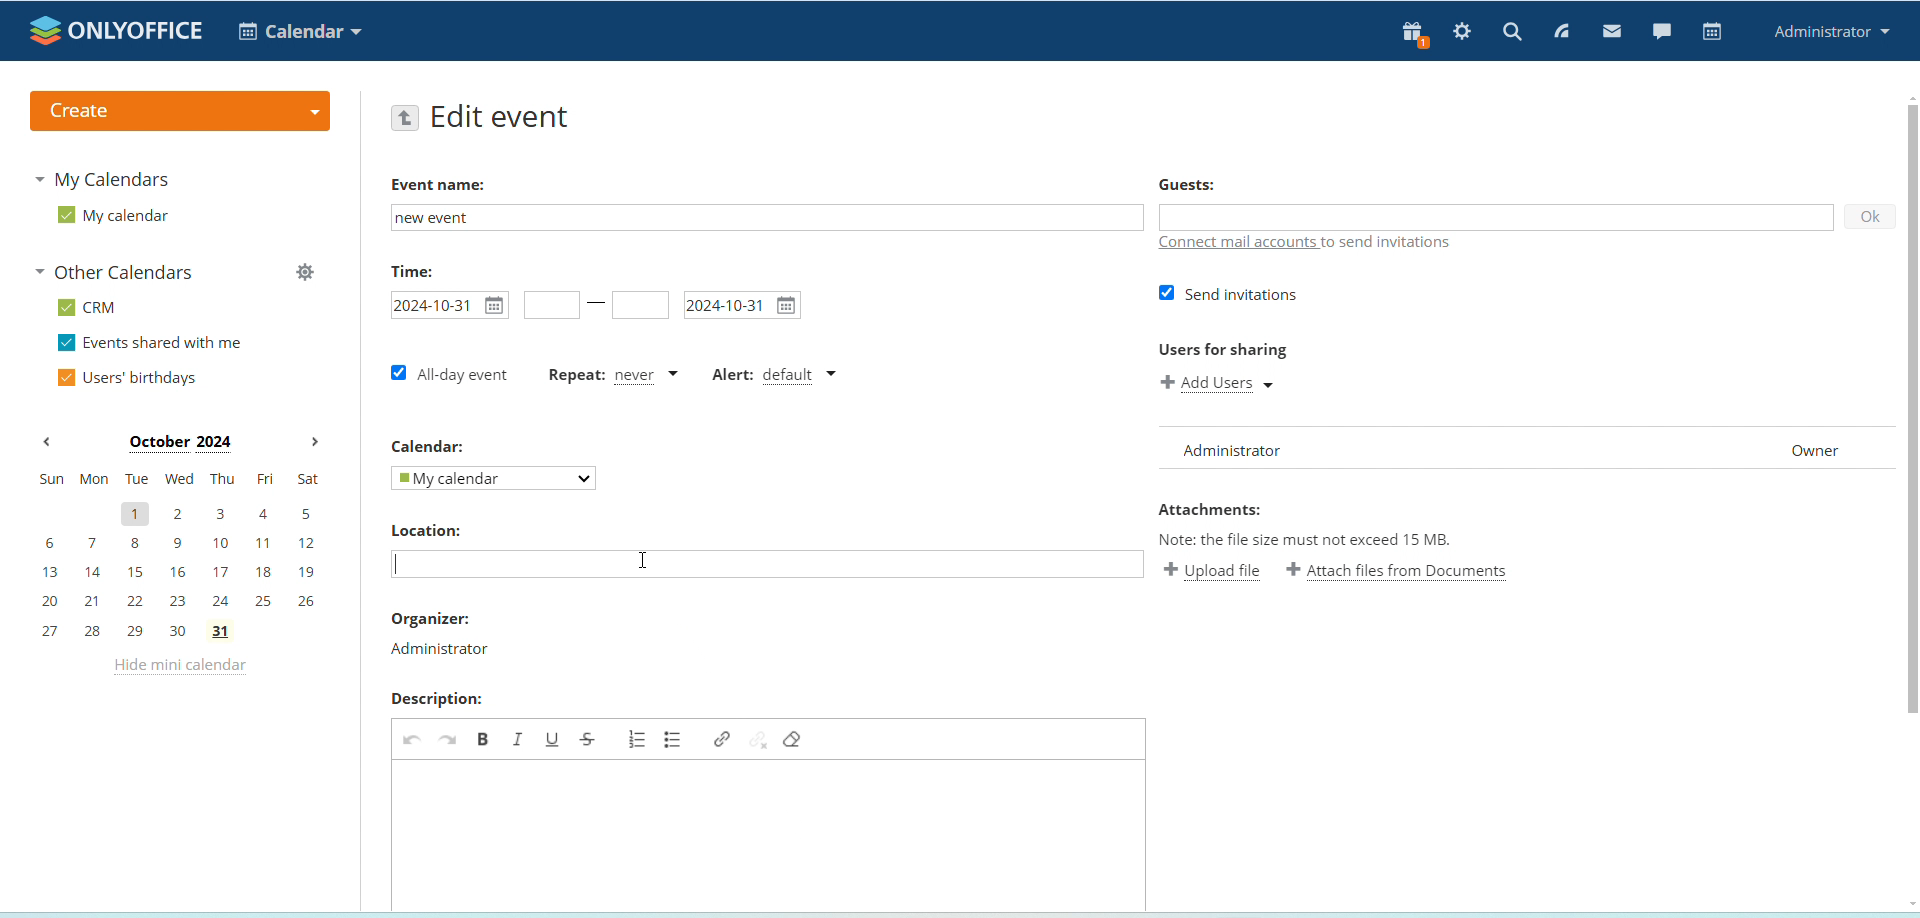 The image size is (1920, 918). What do you see at coordinates (1868, 218) in the screenshot?
I see `ok` at bounding box center [1868, 218].